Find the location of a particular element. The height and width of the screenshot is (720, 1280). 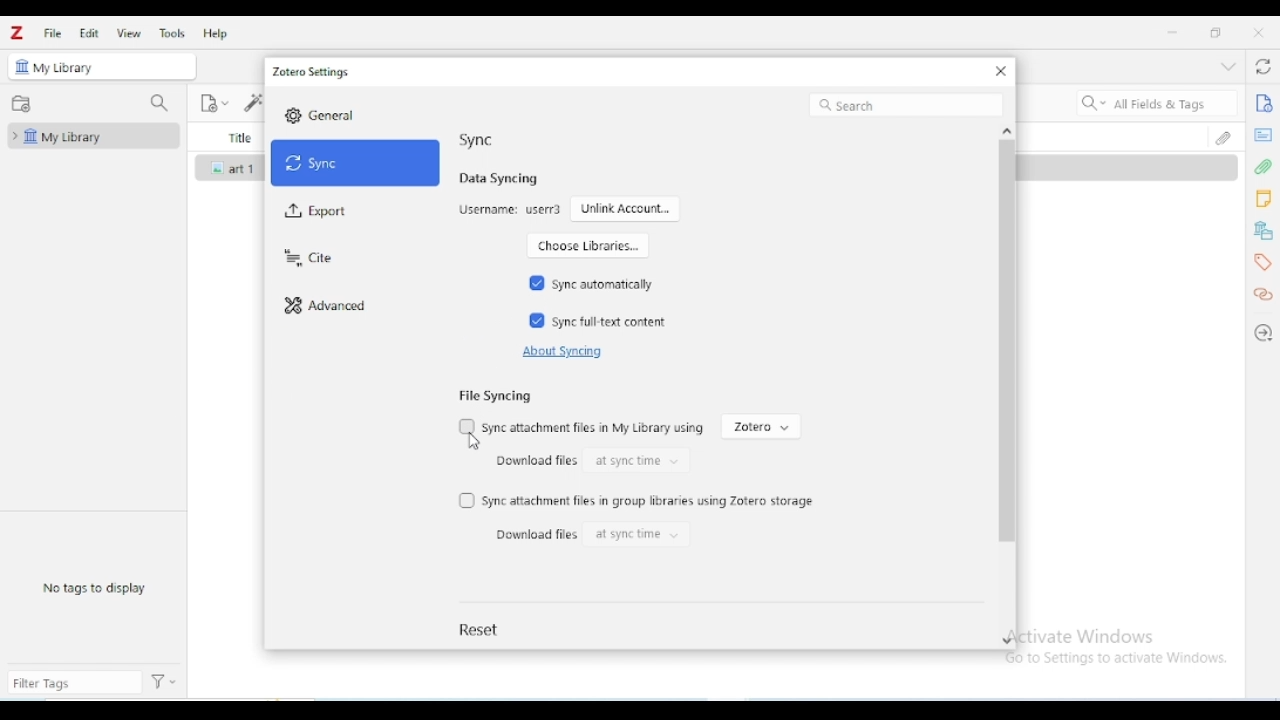

minimize is located at coordinates (1173, 33).